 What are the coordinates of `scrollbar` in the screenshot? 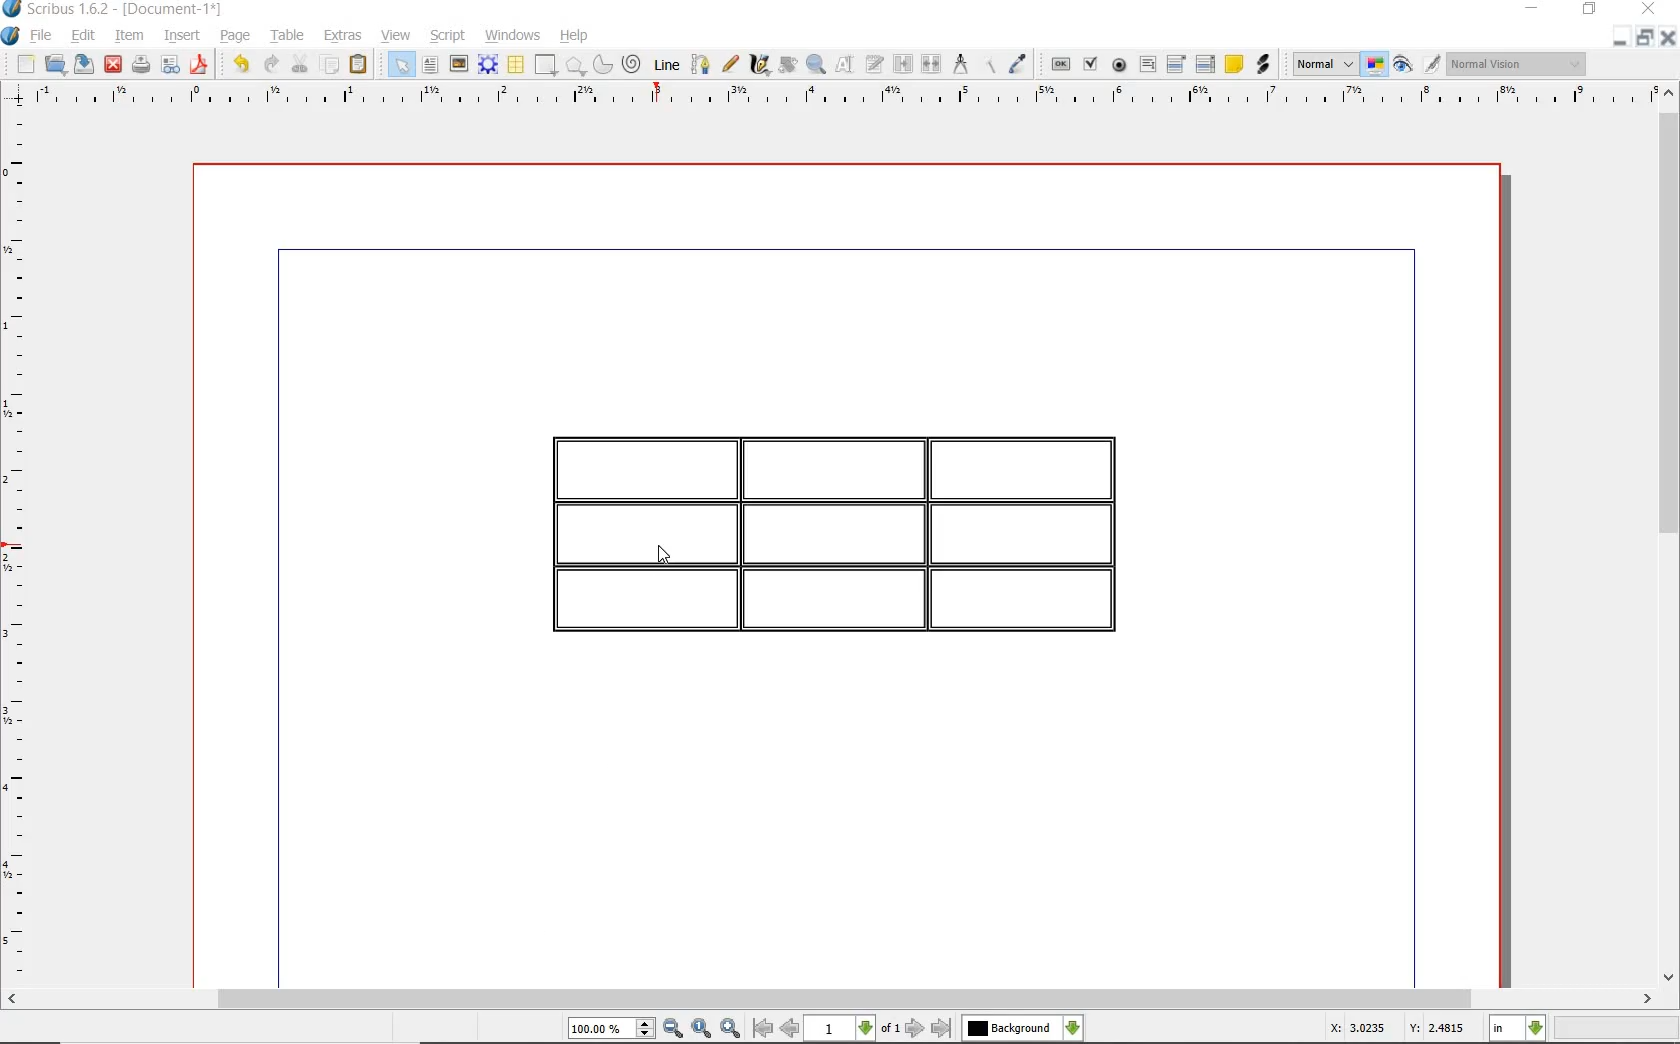 It's located at (840, 999).